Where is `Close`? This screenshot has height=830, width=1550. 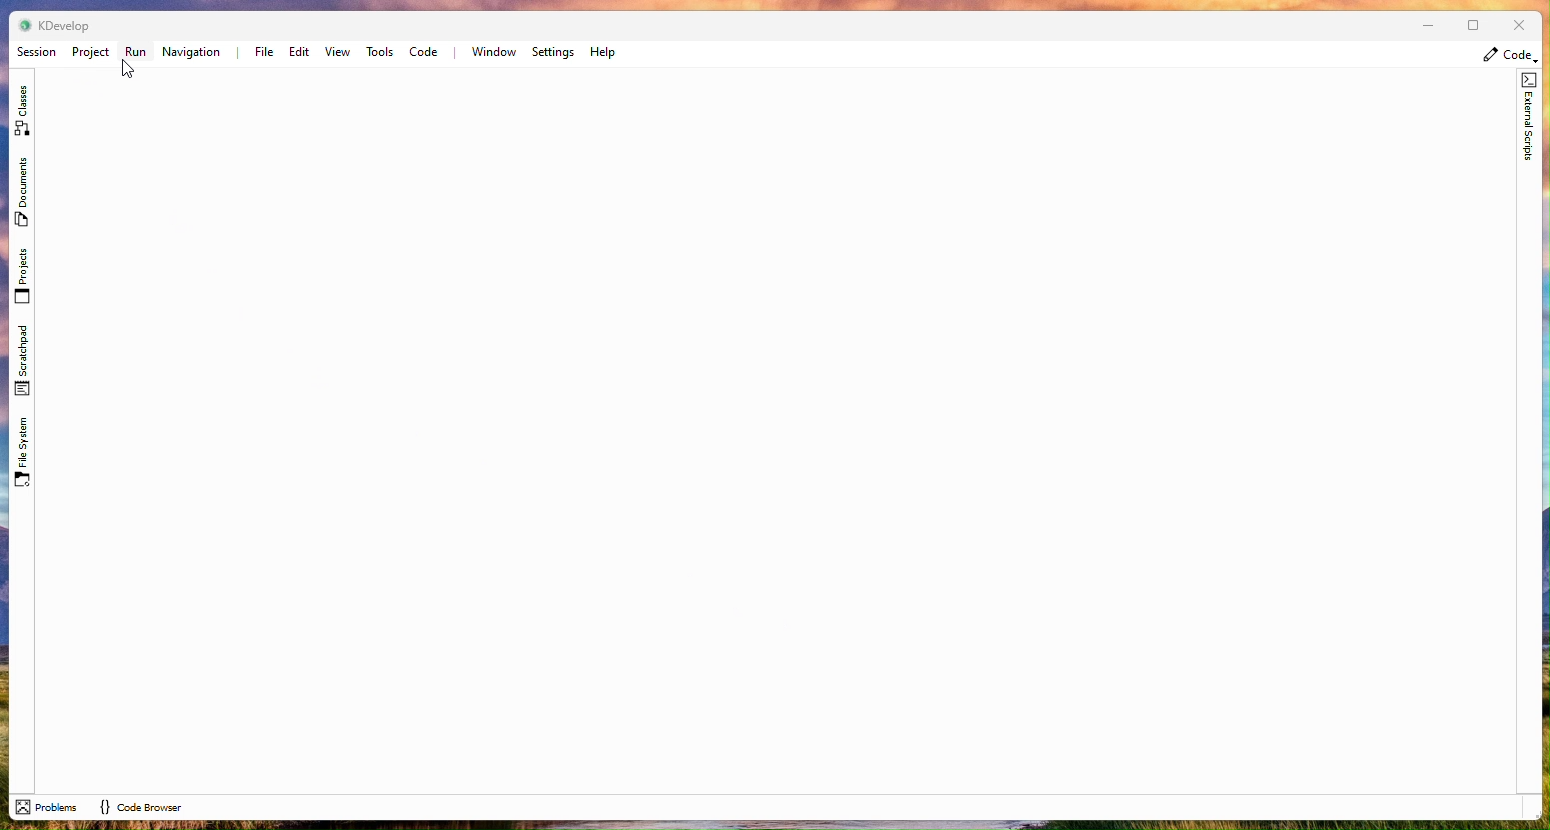 Close is located at coordinates (1517, 27).